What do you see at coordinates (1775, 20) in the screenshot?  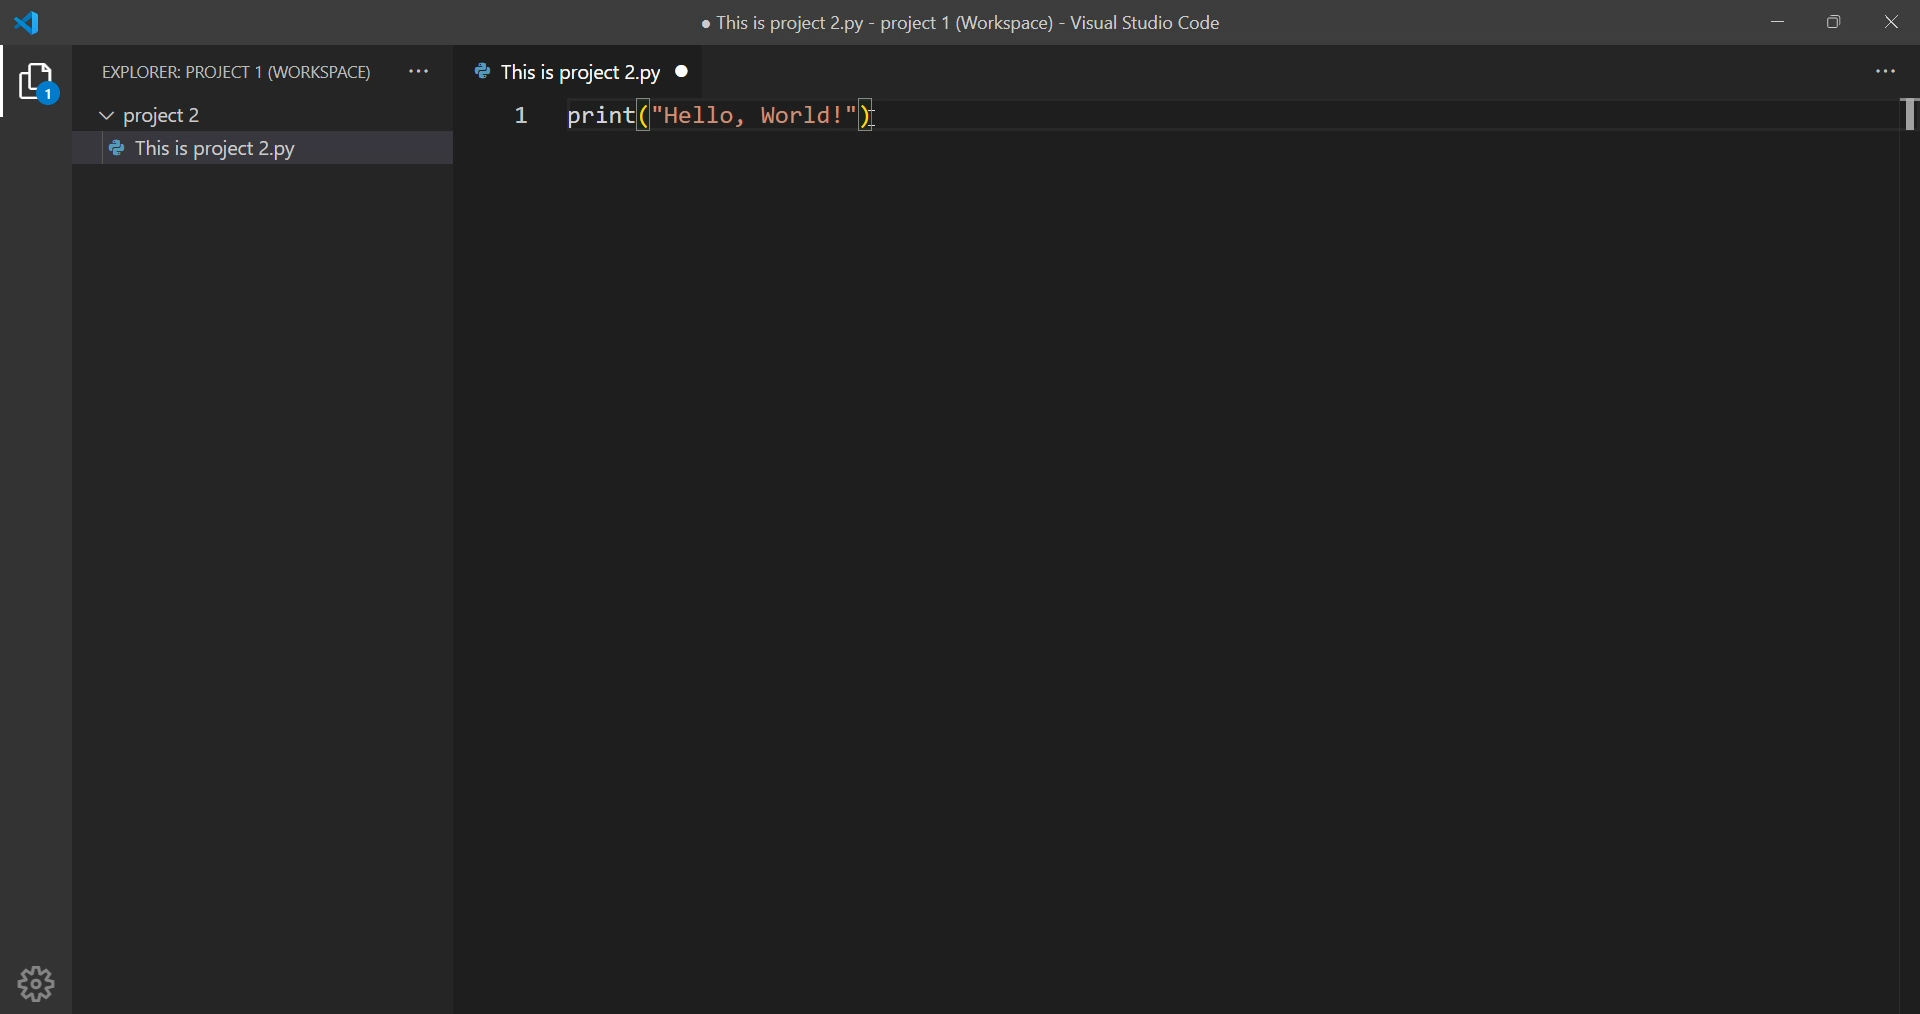 I see `minimize` at bounding box center [1775, 20].